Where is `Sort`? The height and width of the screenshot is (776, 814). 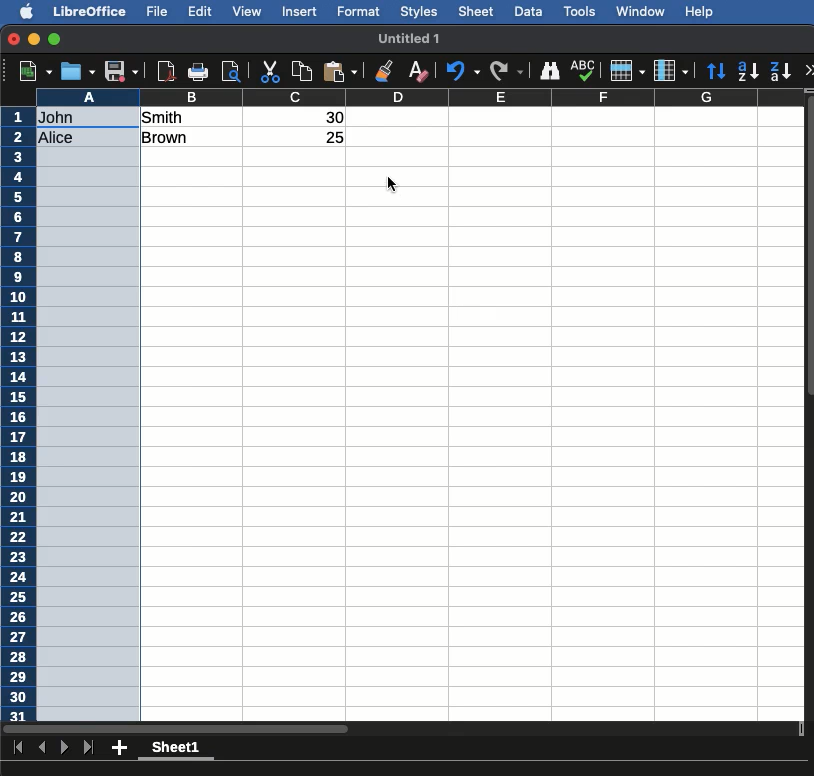 Sort is located at coordinates (717, 71).